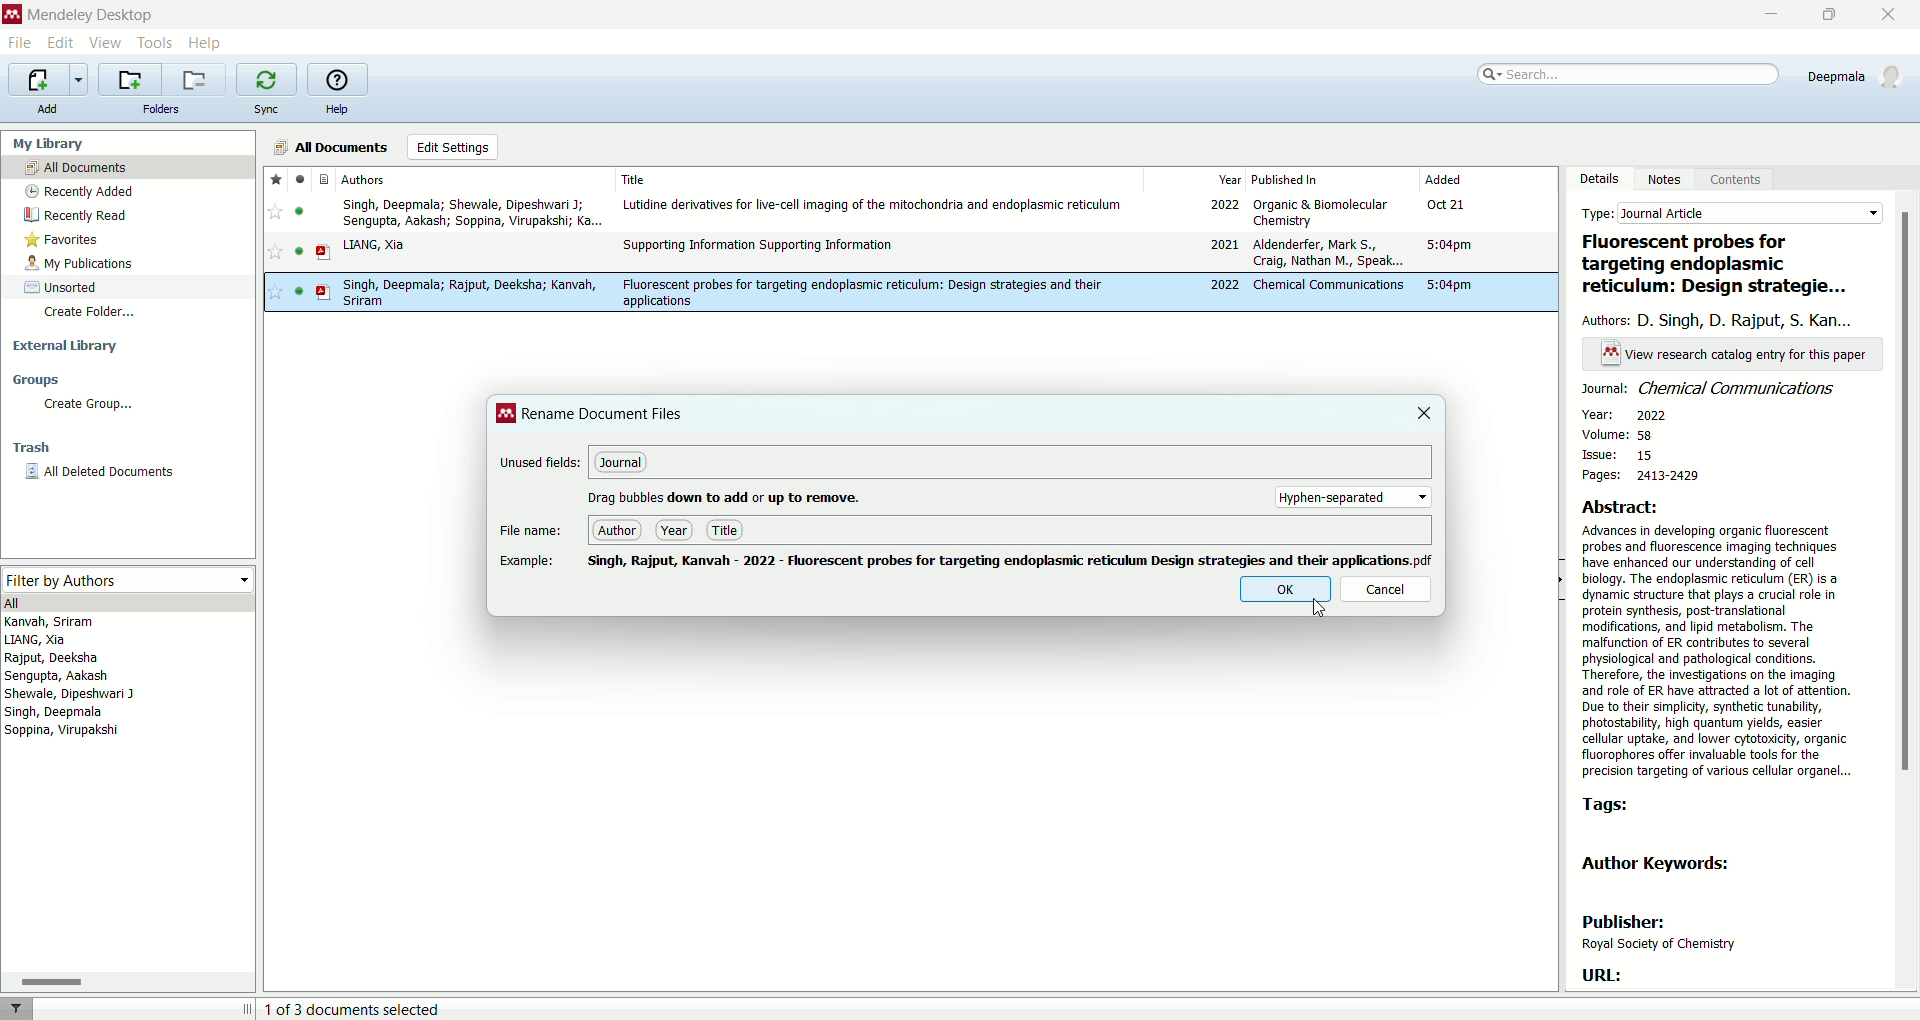 Image resolution: width=1920 pixels, height=1020 pixels. Describe the element at coordinates (75, 215) in the screenshot. I see `recently read` at that location.